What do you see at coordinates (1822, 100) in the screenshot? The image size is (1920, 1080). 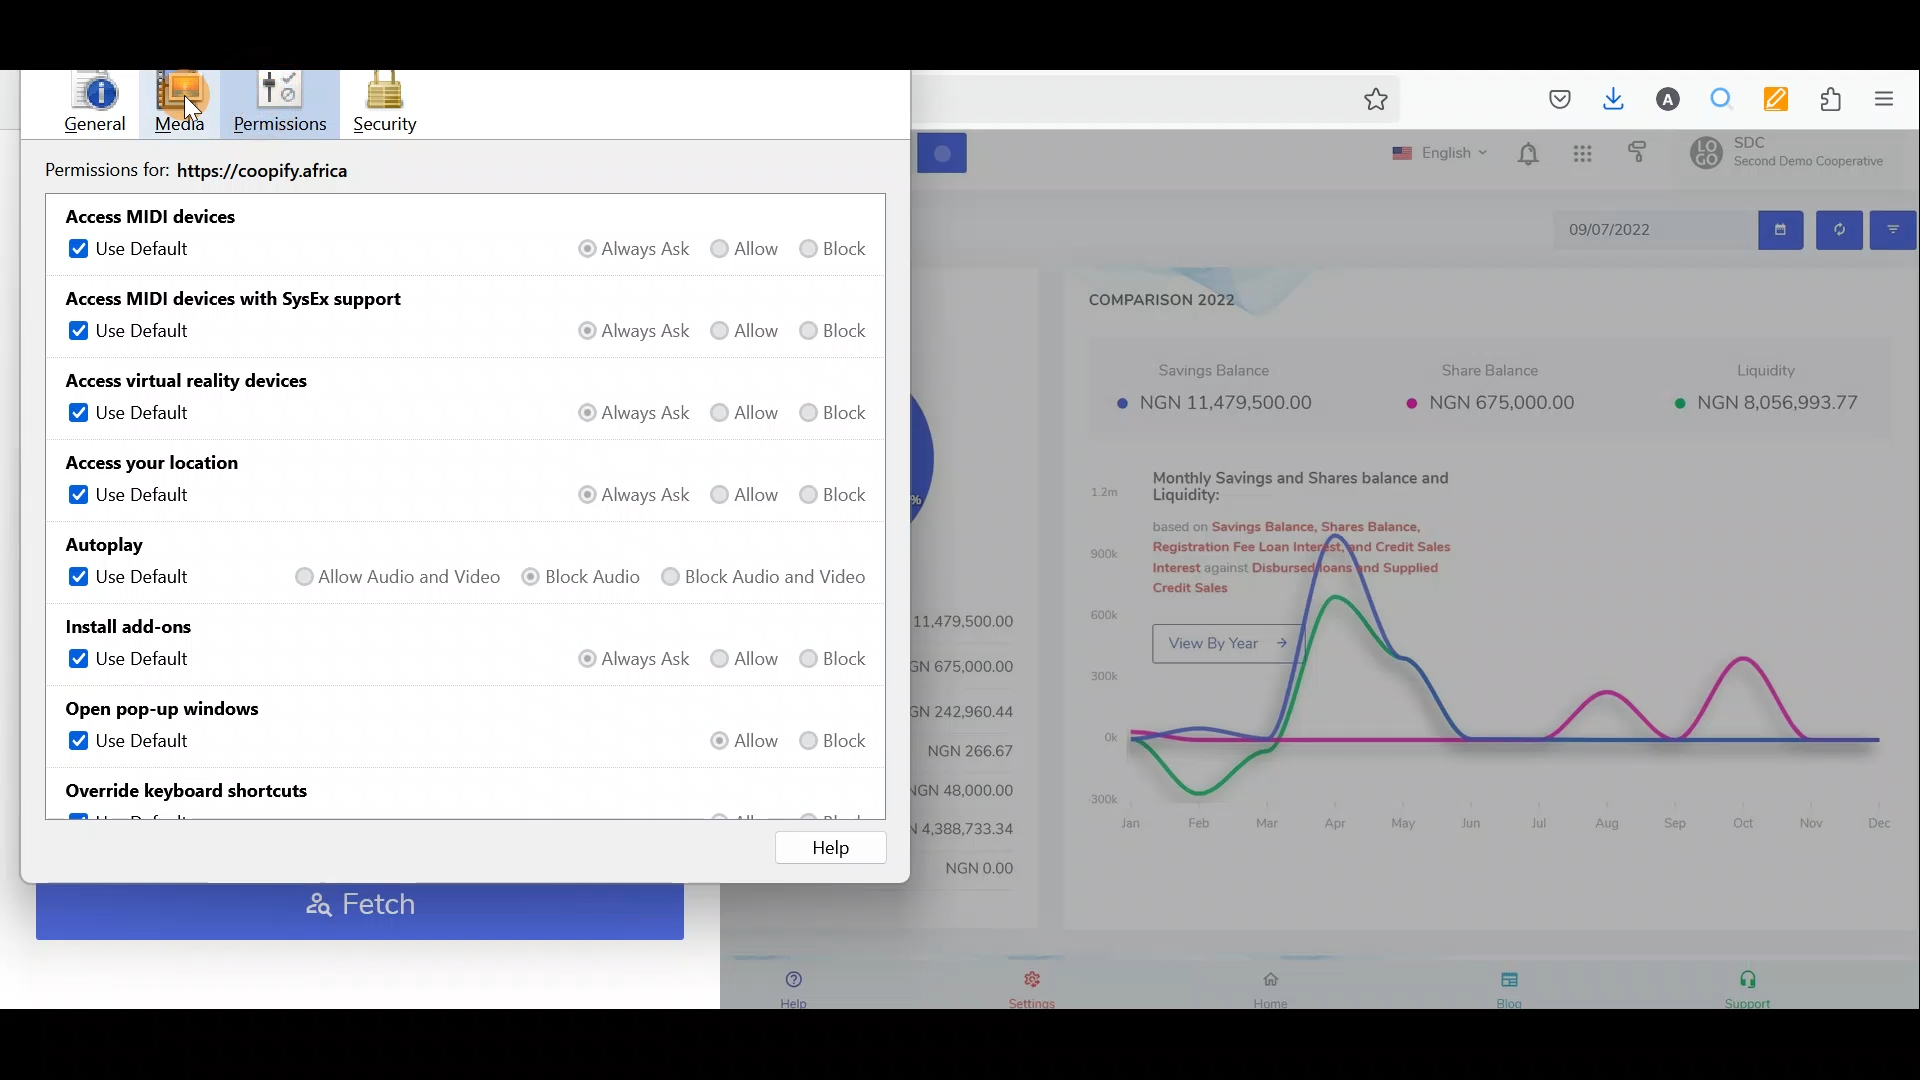 I see `Extension` at bounding box center [1822, 100].